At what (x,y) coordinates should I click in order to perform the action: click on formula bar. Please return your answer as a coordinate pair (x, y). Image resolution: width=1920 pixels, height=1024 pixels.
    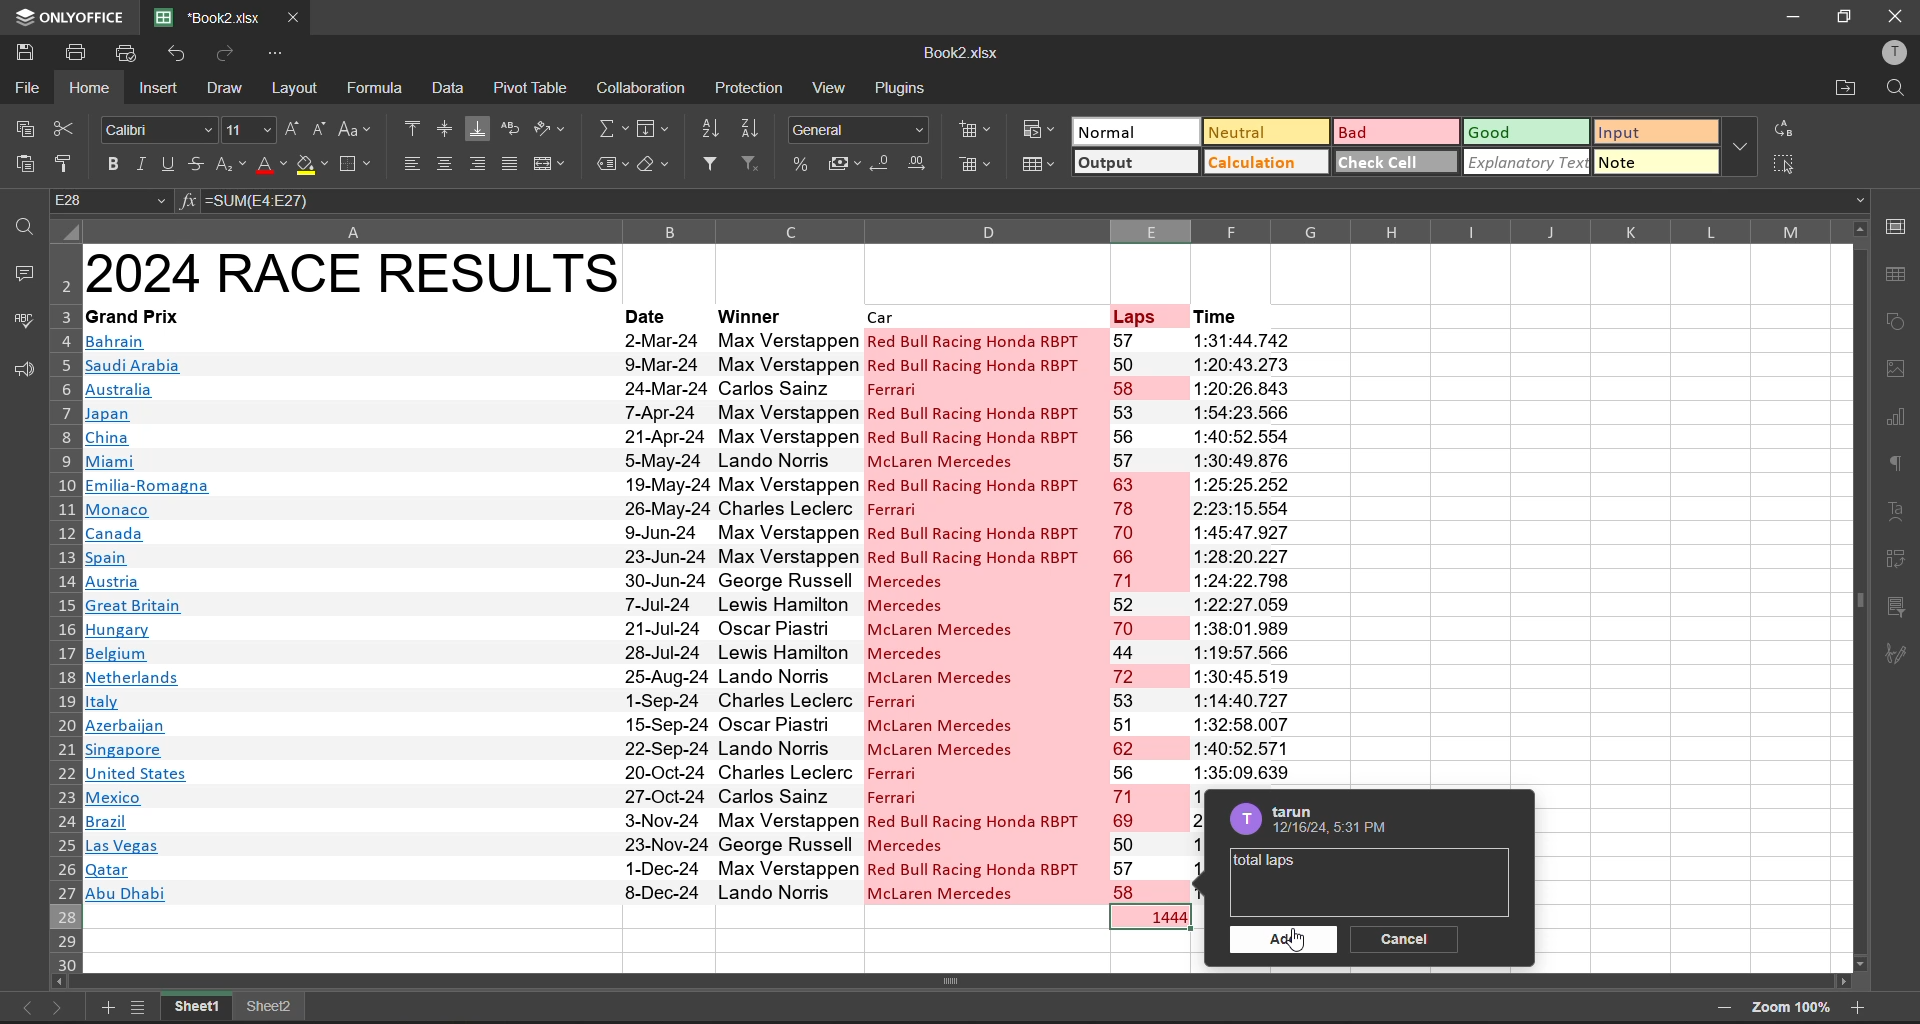
    Looking at the image, I should click on (1037, 202).